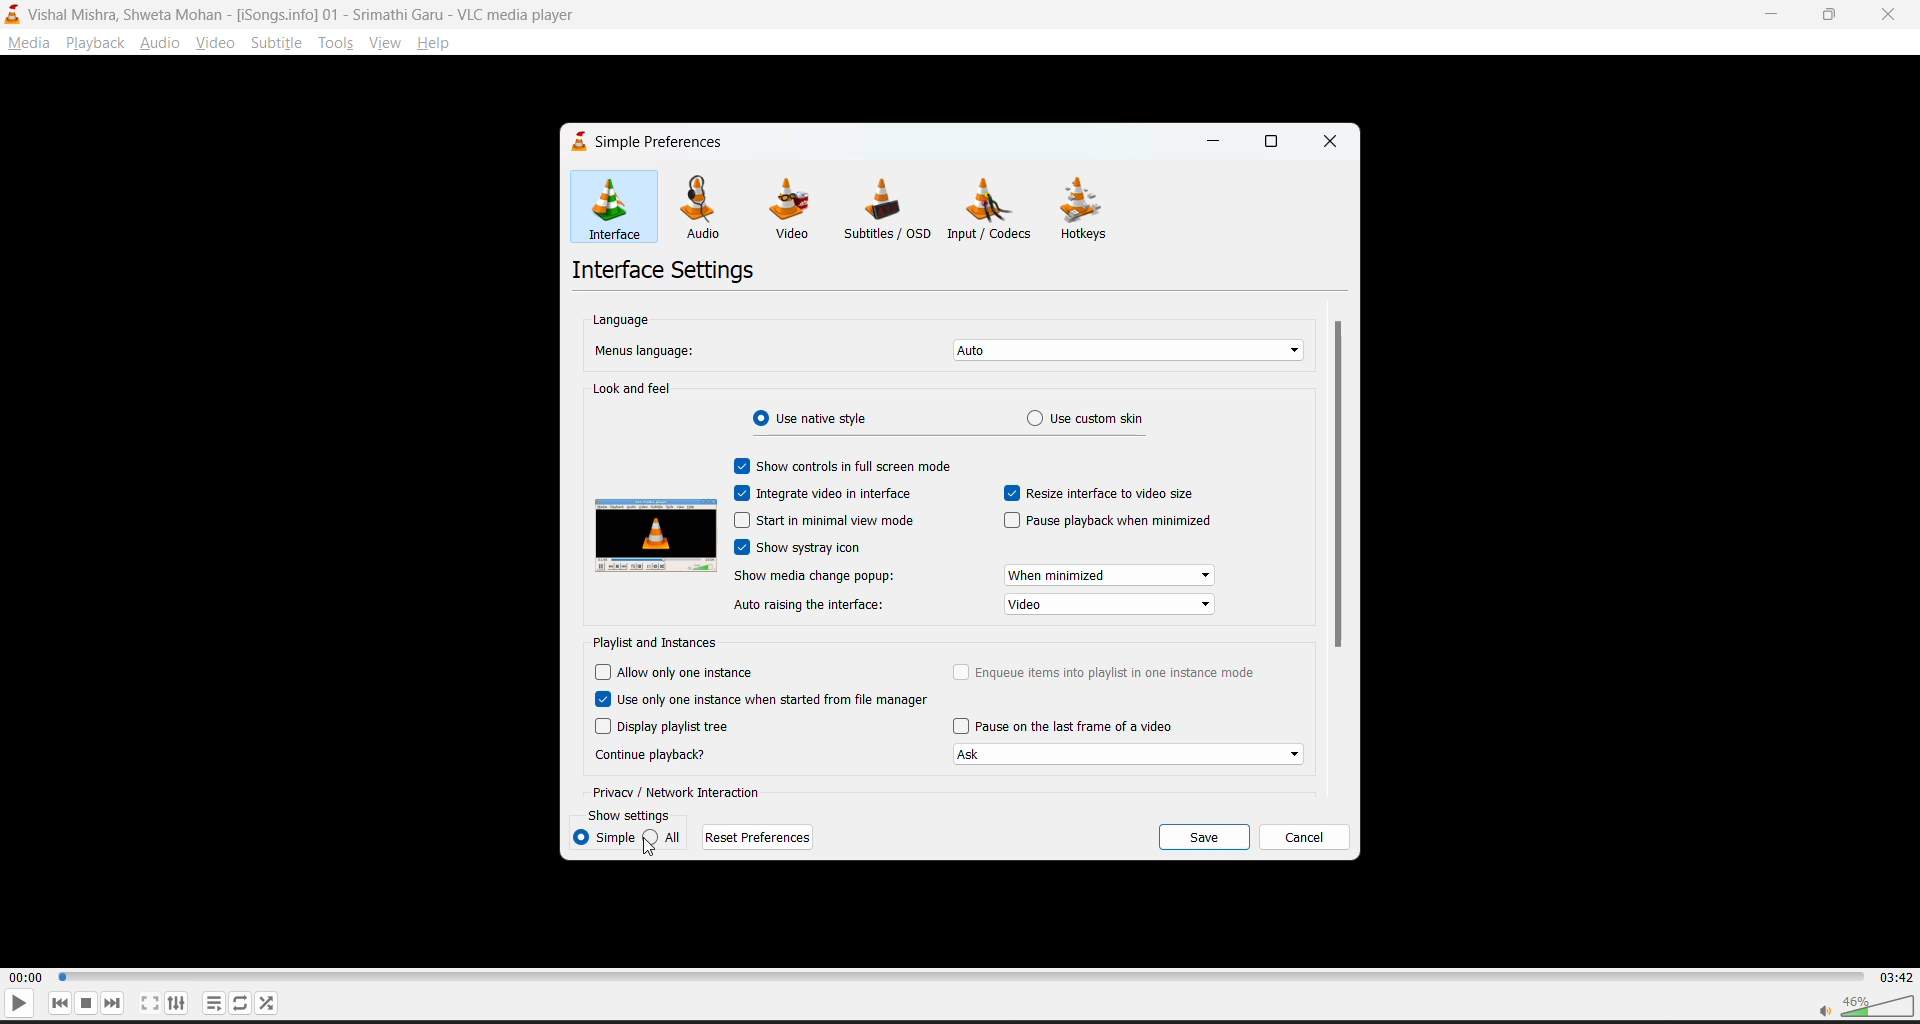 Image resolution: width=1920 pixels, height=1024 pixels. Describe the element at coordinates (27, 978) in the screenshot. I see `00:00` at that location.